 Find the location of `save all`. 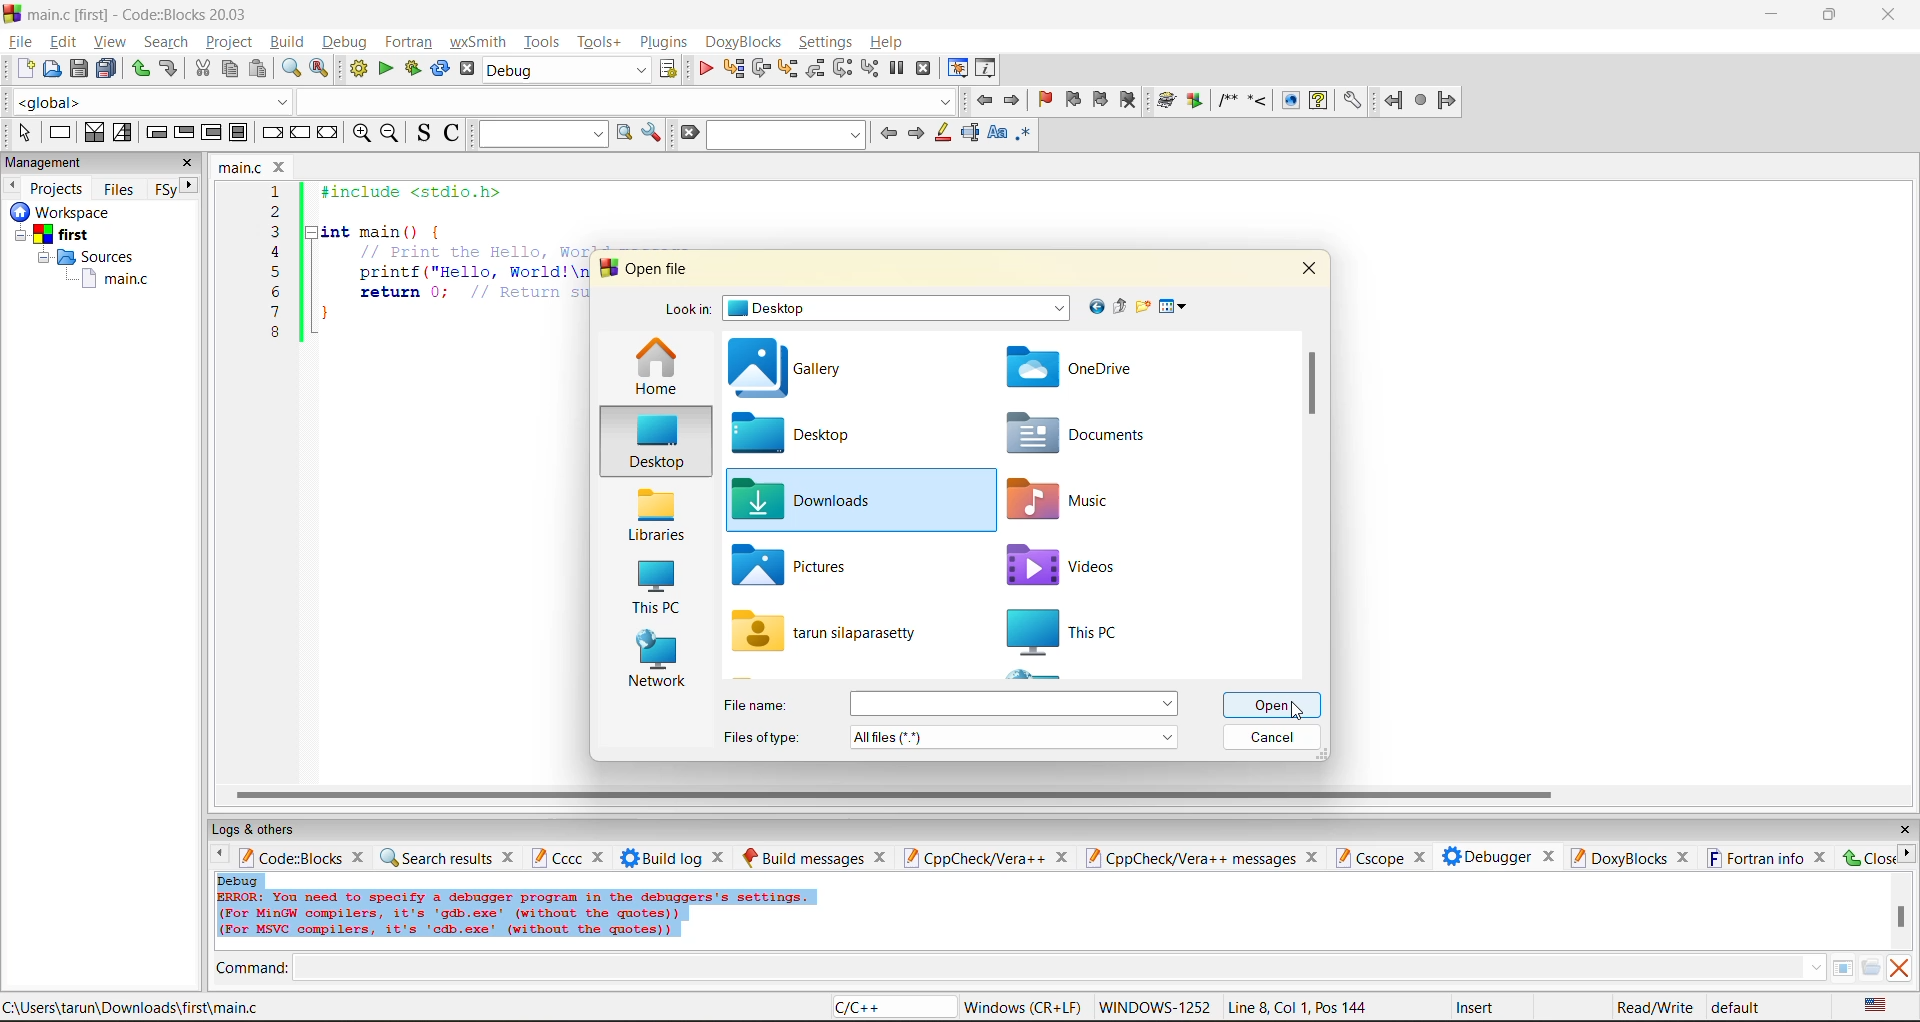

save all is located at coordinates (107, 69).